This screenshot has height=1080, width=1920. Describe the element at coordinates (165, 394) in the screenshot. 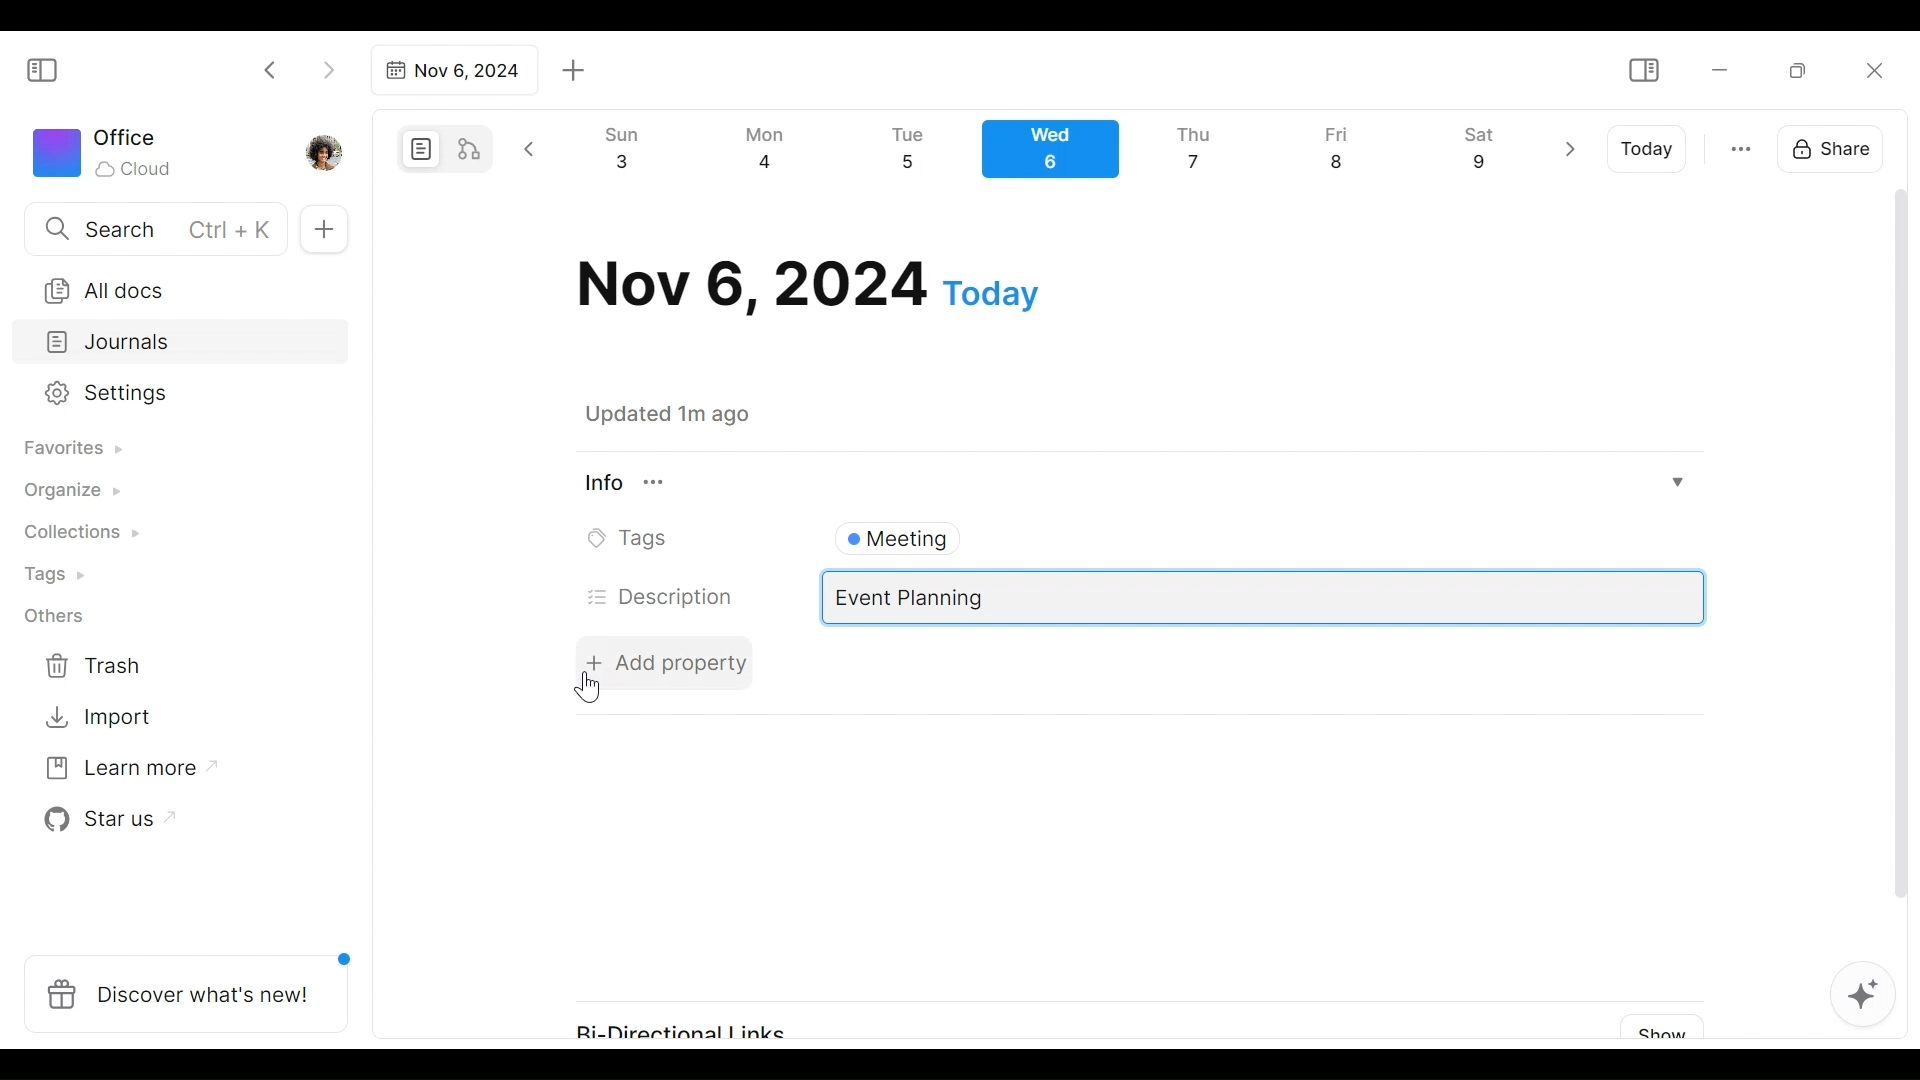

I see `Settings` at that location.